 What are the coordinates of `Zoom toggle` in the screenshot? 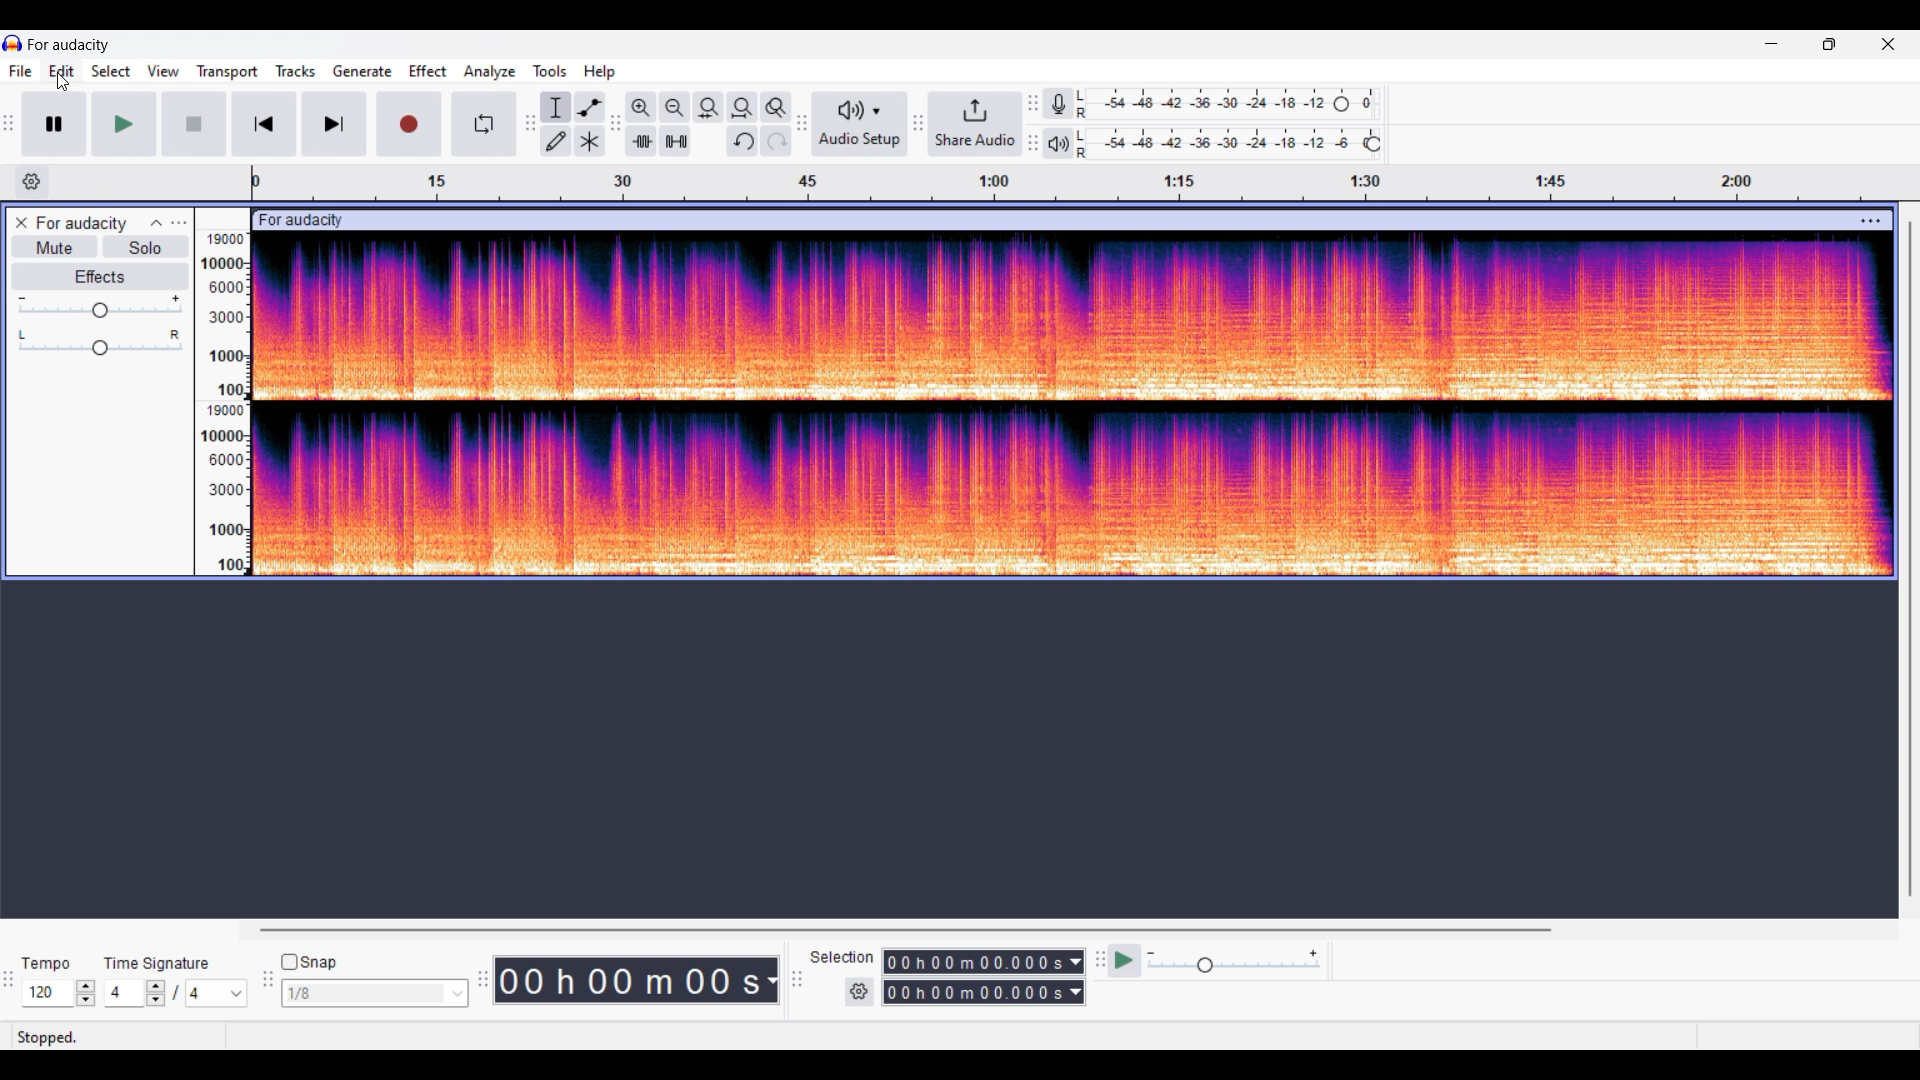 It's located at (776, 108).